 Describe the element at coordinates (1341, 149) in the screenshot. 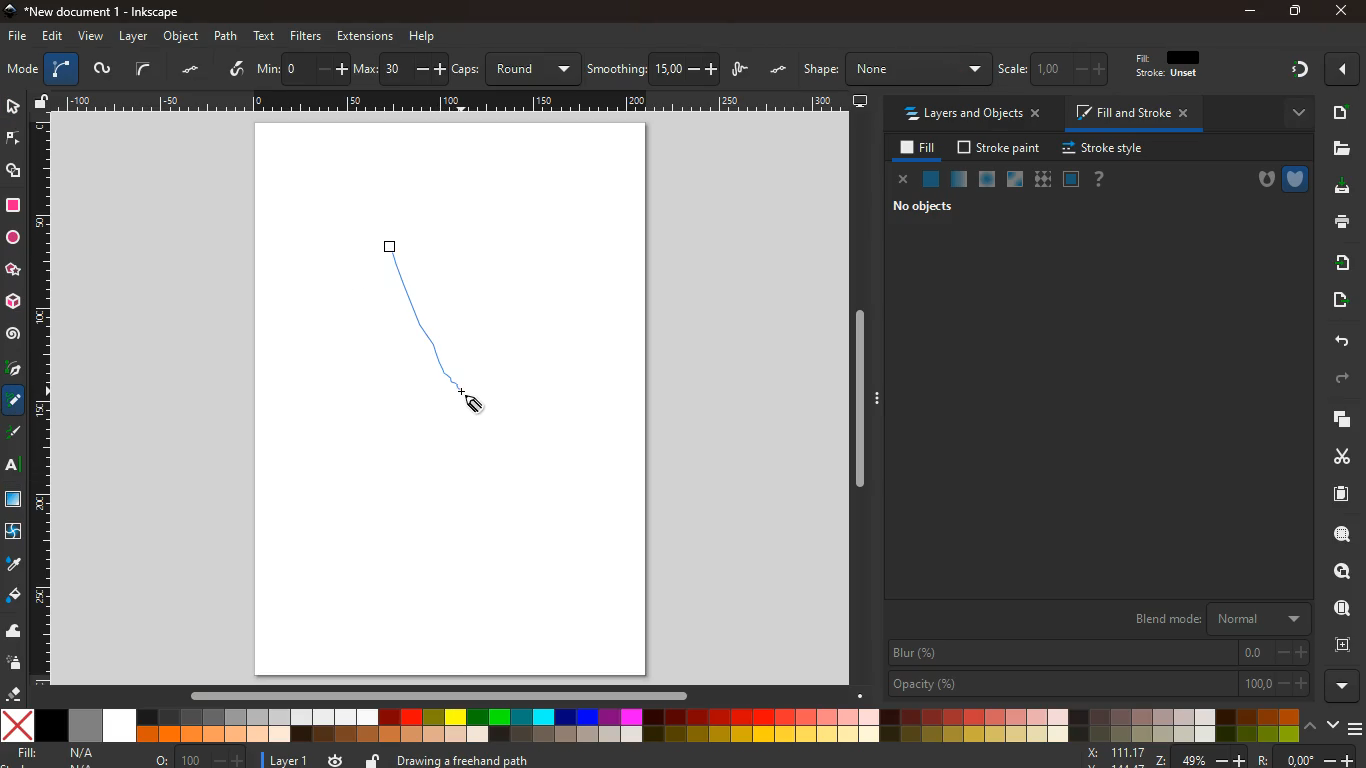

I see `files` at that location.